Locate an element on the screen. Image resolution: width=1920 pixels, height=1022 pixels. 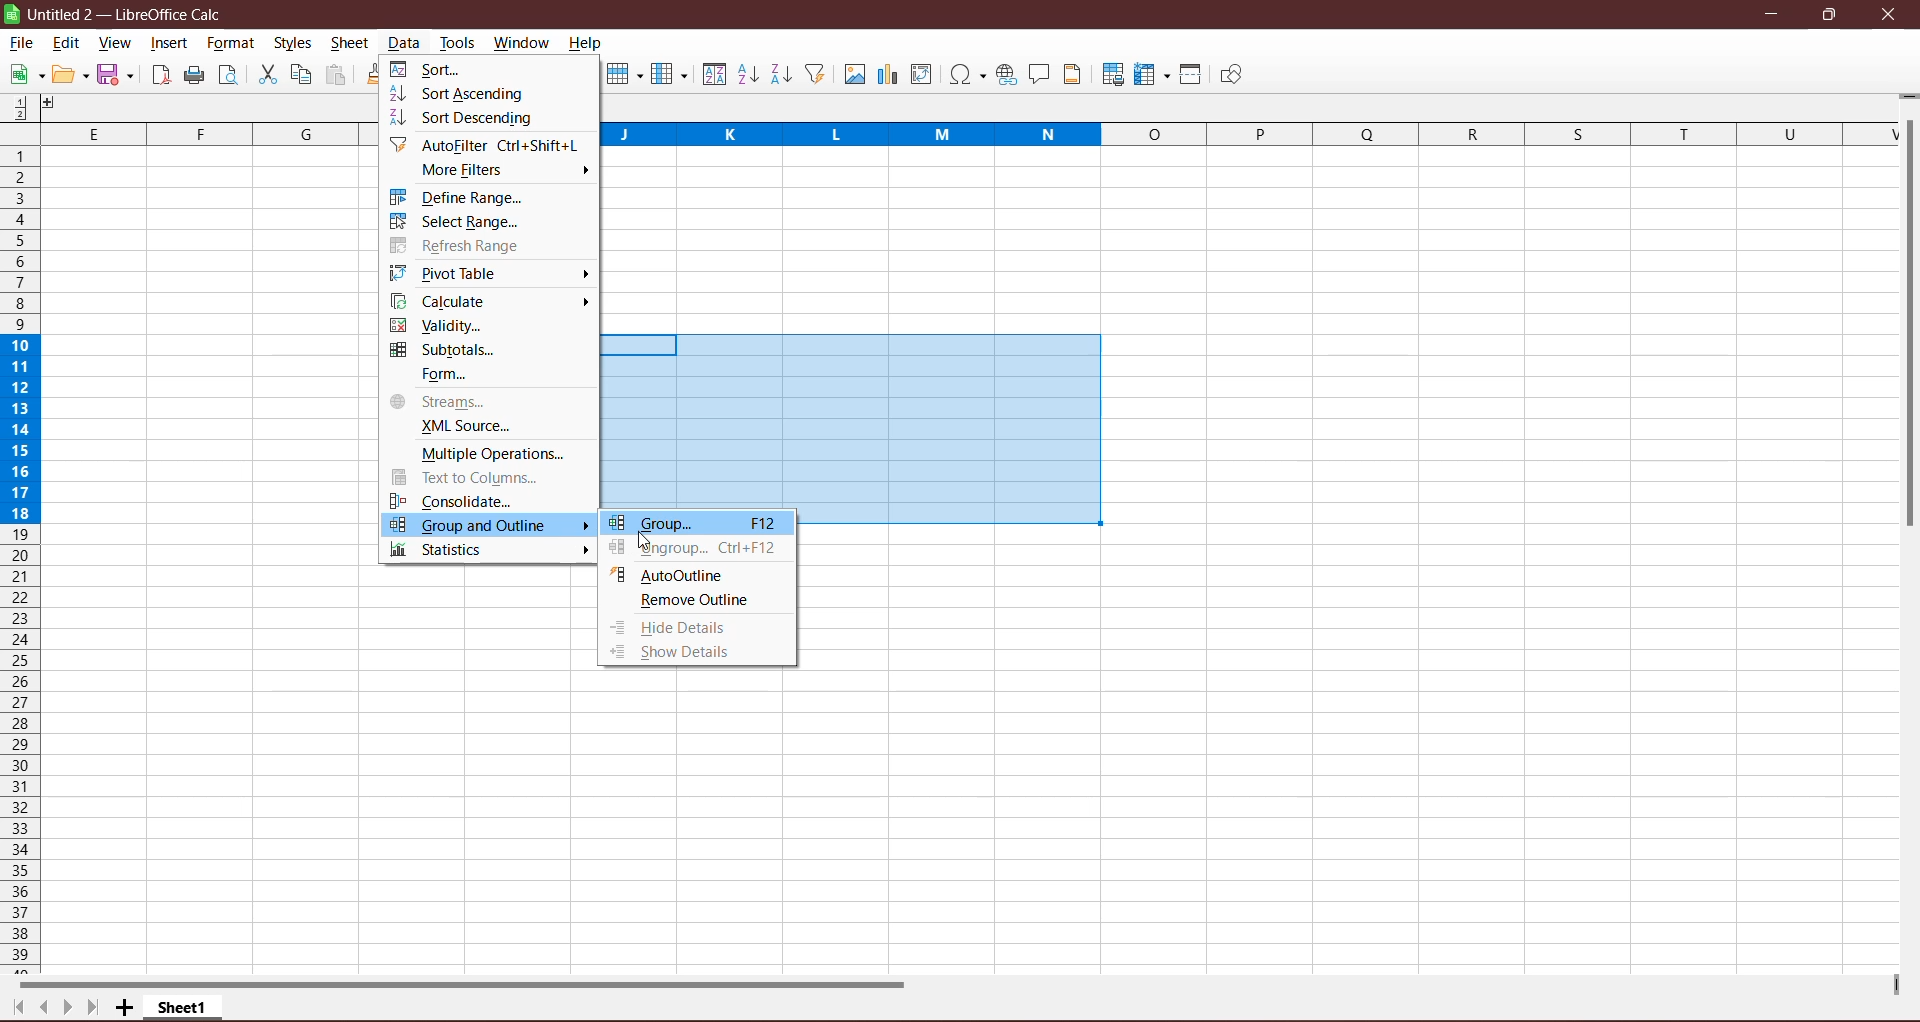
Group is located at coordinates (646, 539).